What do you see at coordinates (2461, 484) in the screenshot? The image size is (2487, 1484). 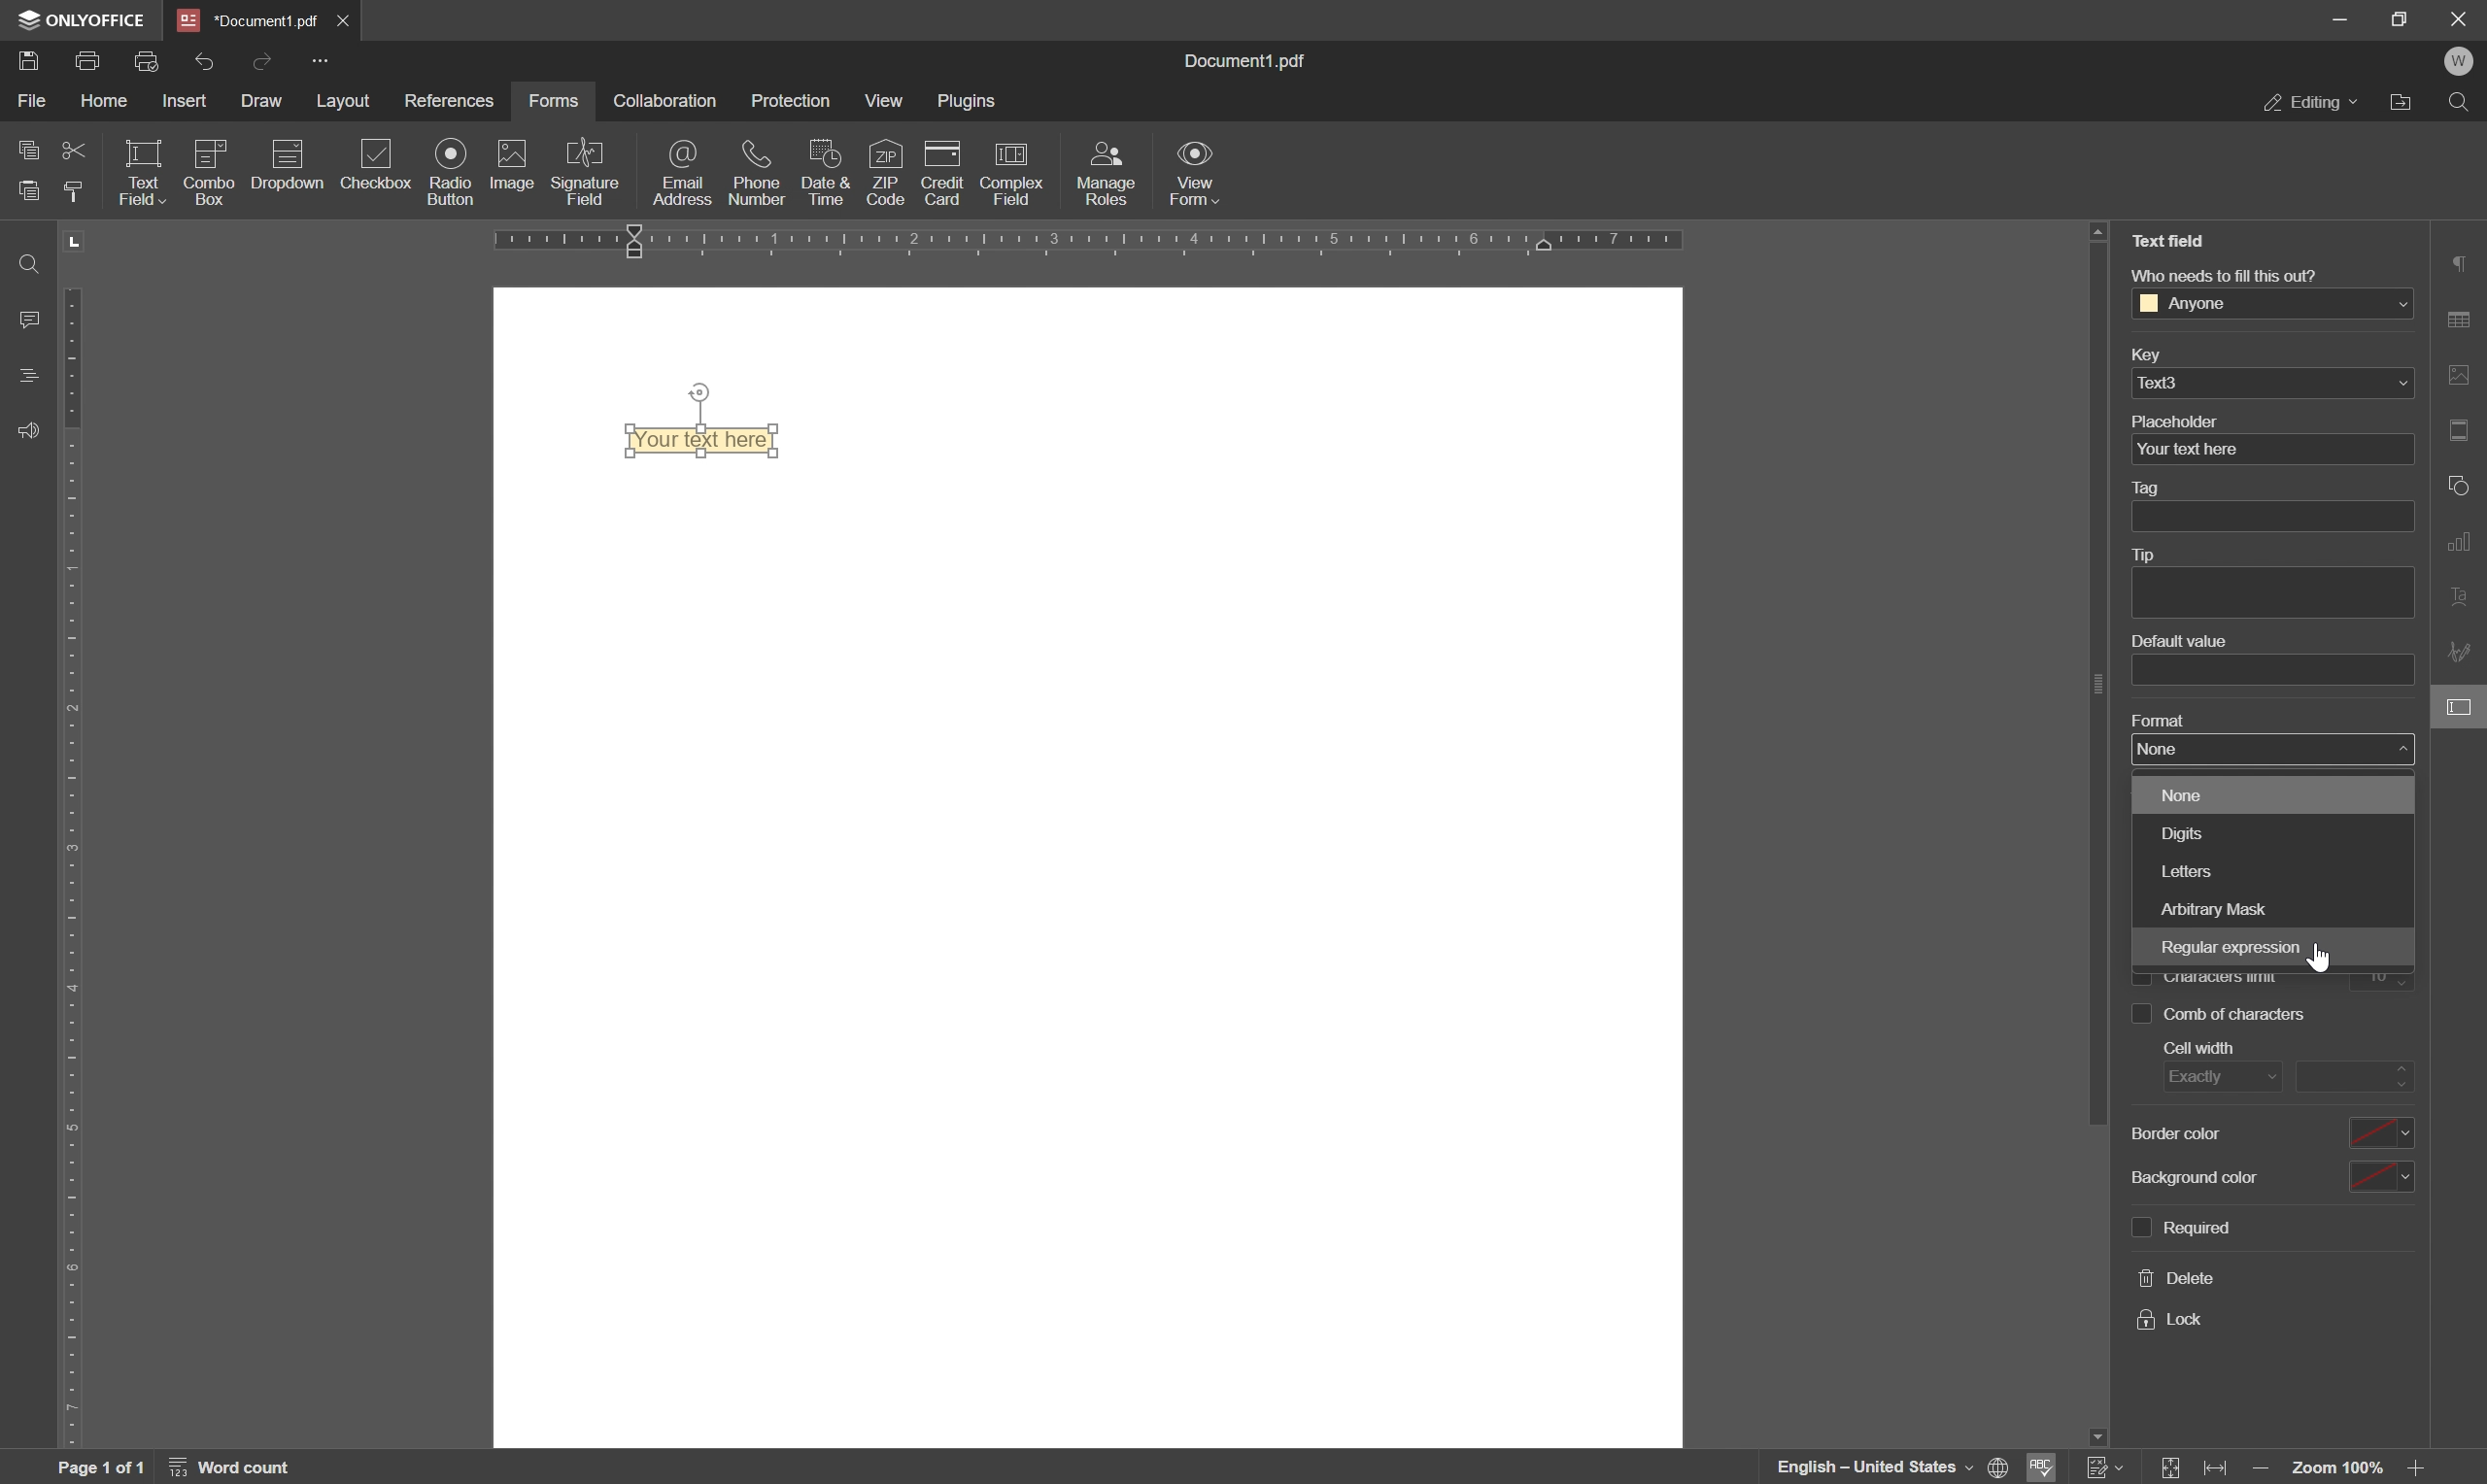 I see `shape settings` at bounding box center [2461, 484].